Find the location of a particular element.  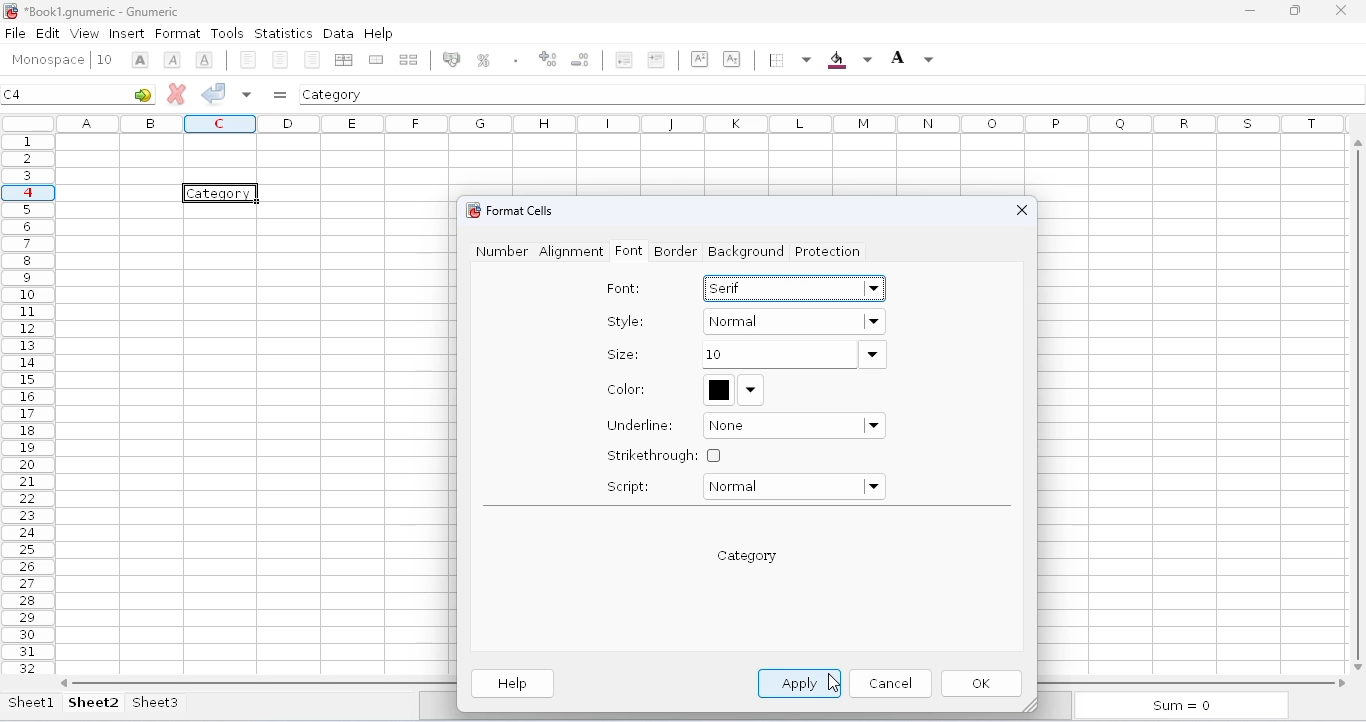

merge a range of cells is located at coordinates (376, 60).